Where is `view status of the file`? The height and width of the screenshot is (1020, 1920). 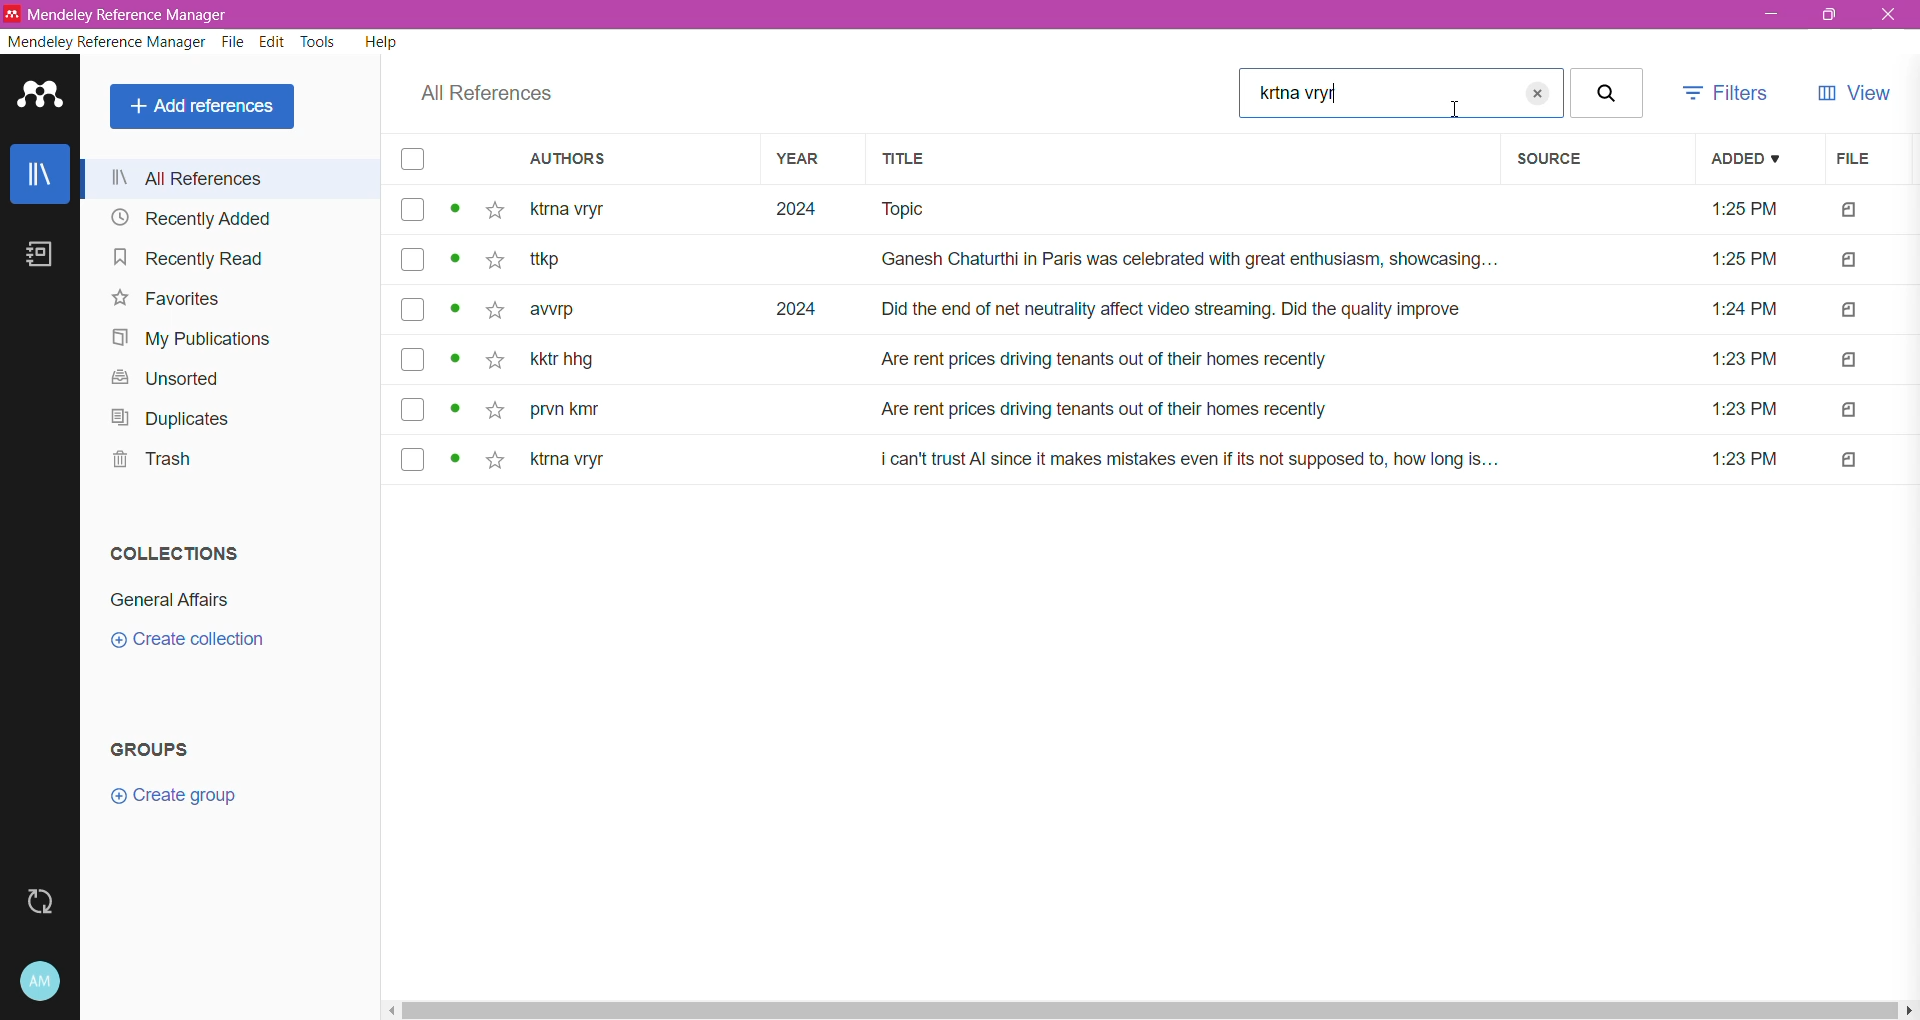 view status of the file is located at coordinates (456, 362).